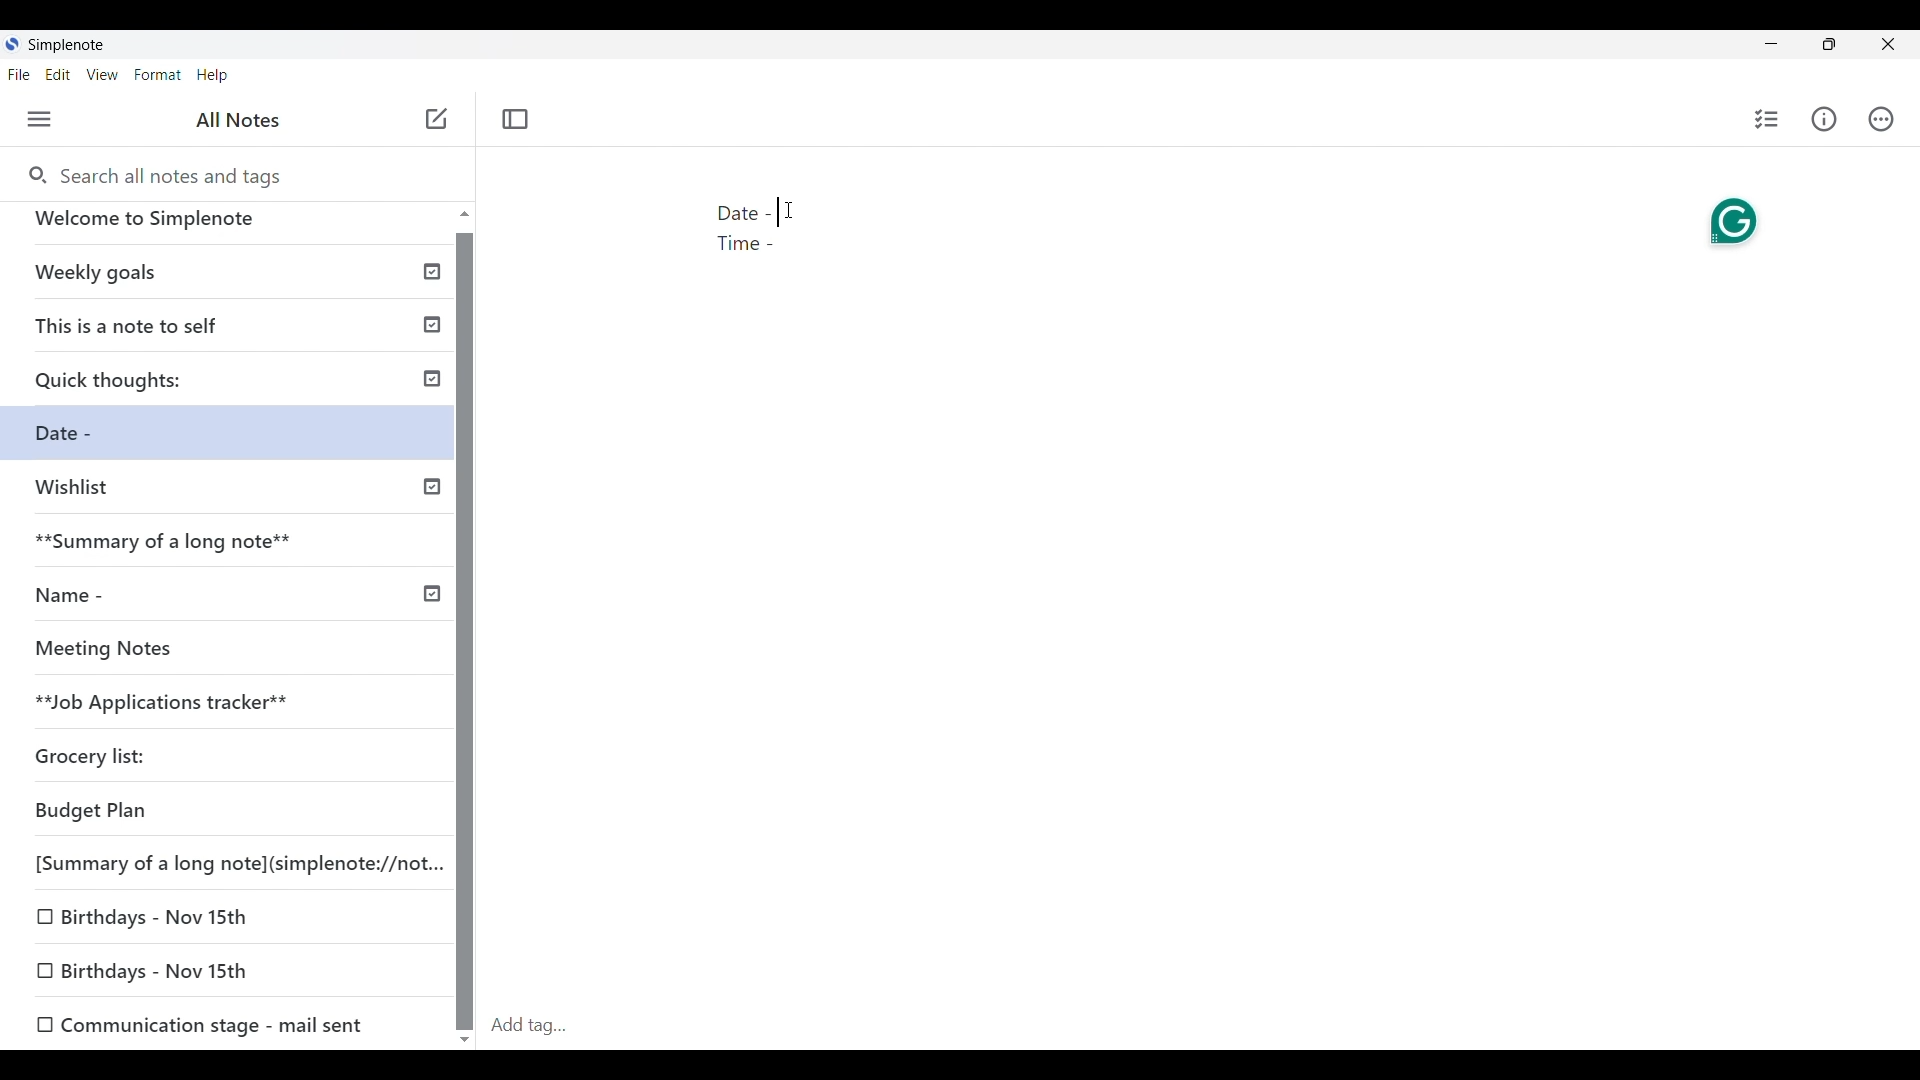 The height and width of the screenshot is (1080, 1920). What do you see at coordinates (465, 1040) in the screenshot?
I see `Quick slide to bottom` at bounding box center [465, 1040].